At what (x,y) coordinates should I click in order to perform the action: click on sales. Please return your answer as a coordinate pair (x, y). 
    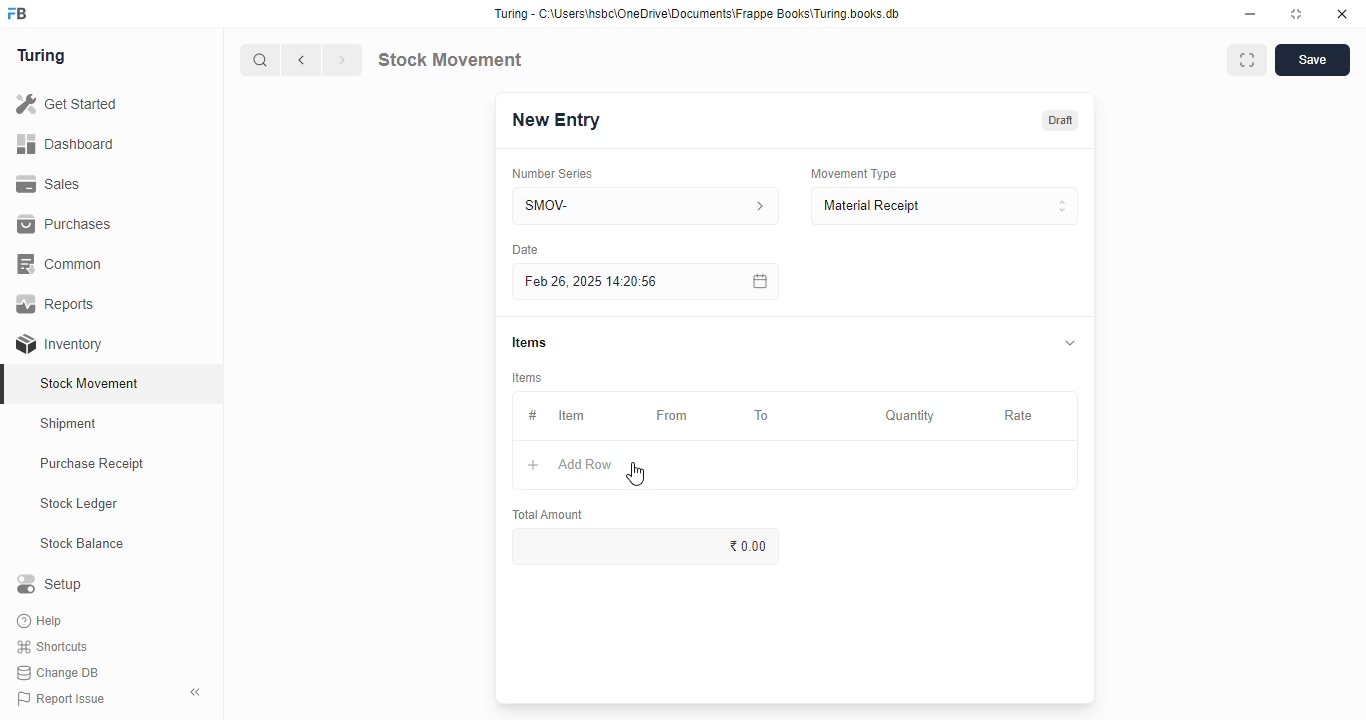
    Looking at the image, I should click on (48, 184).